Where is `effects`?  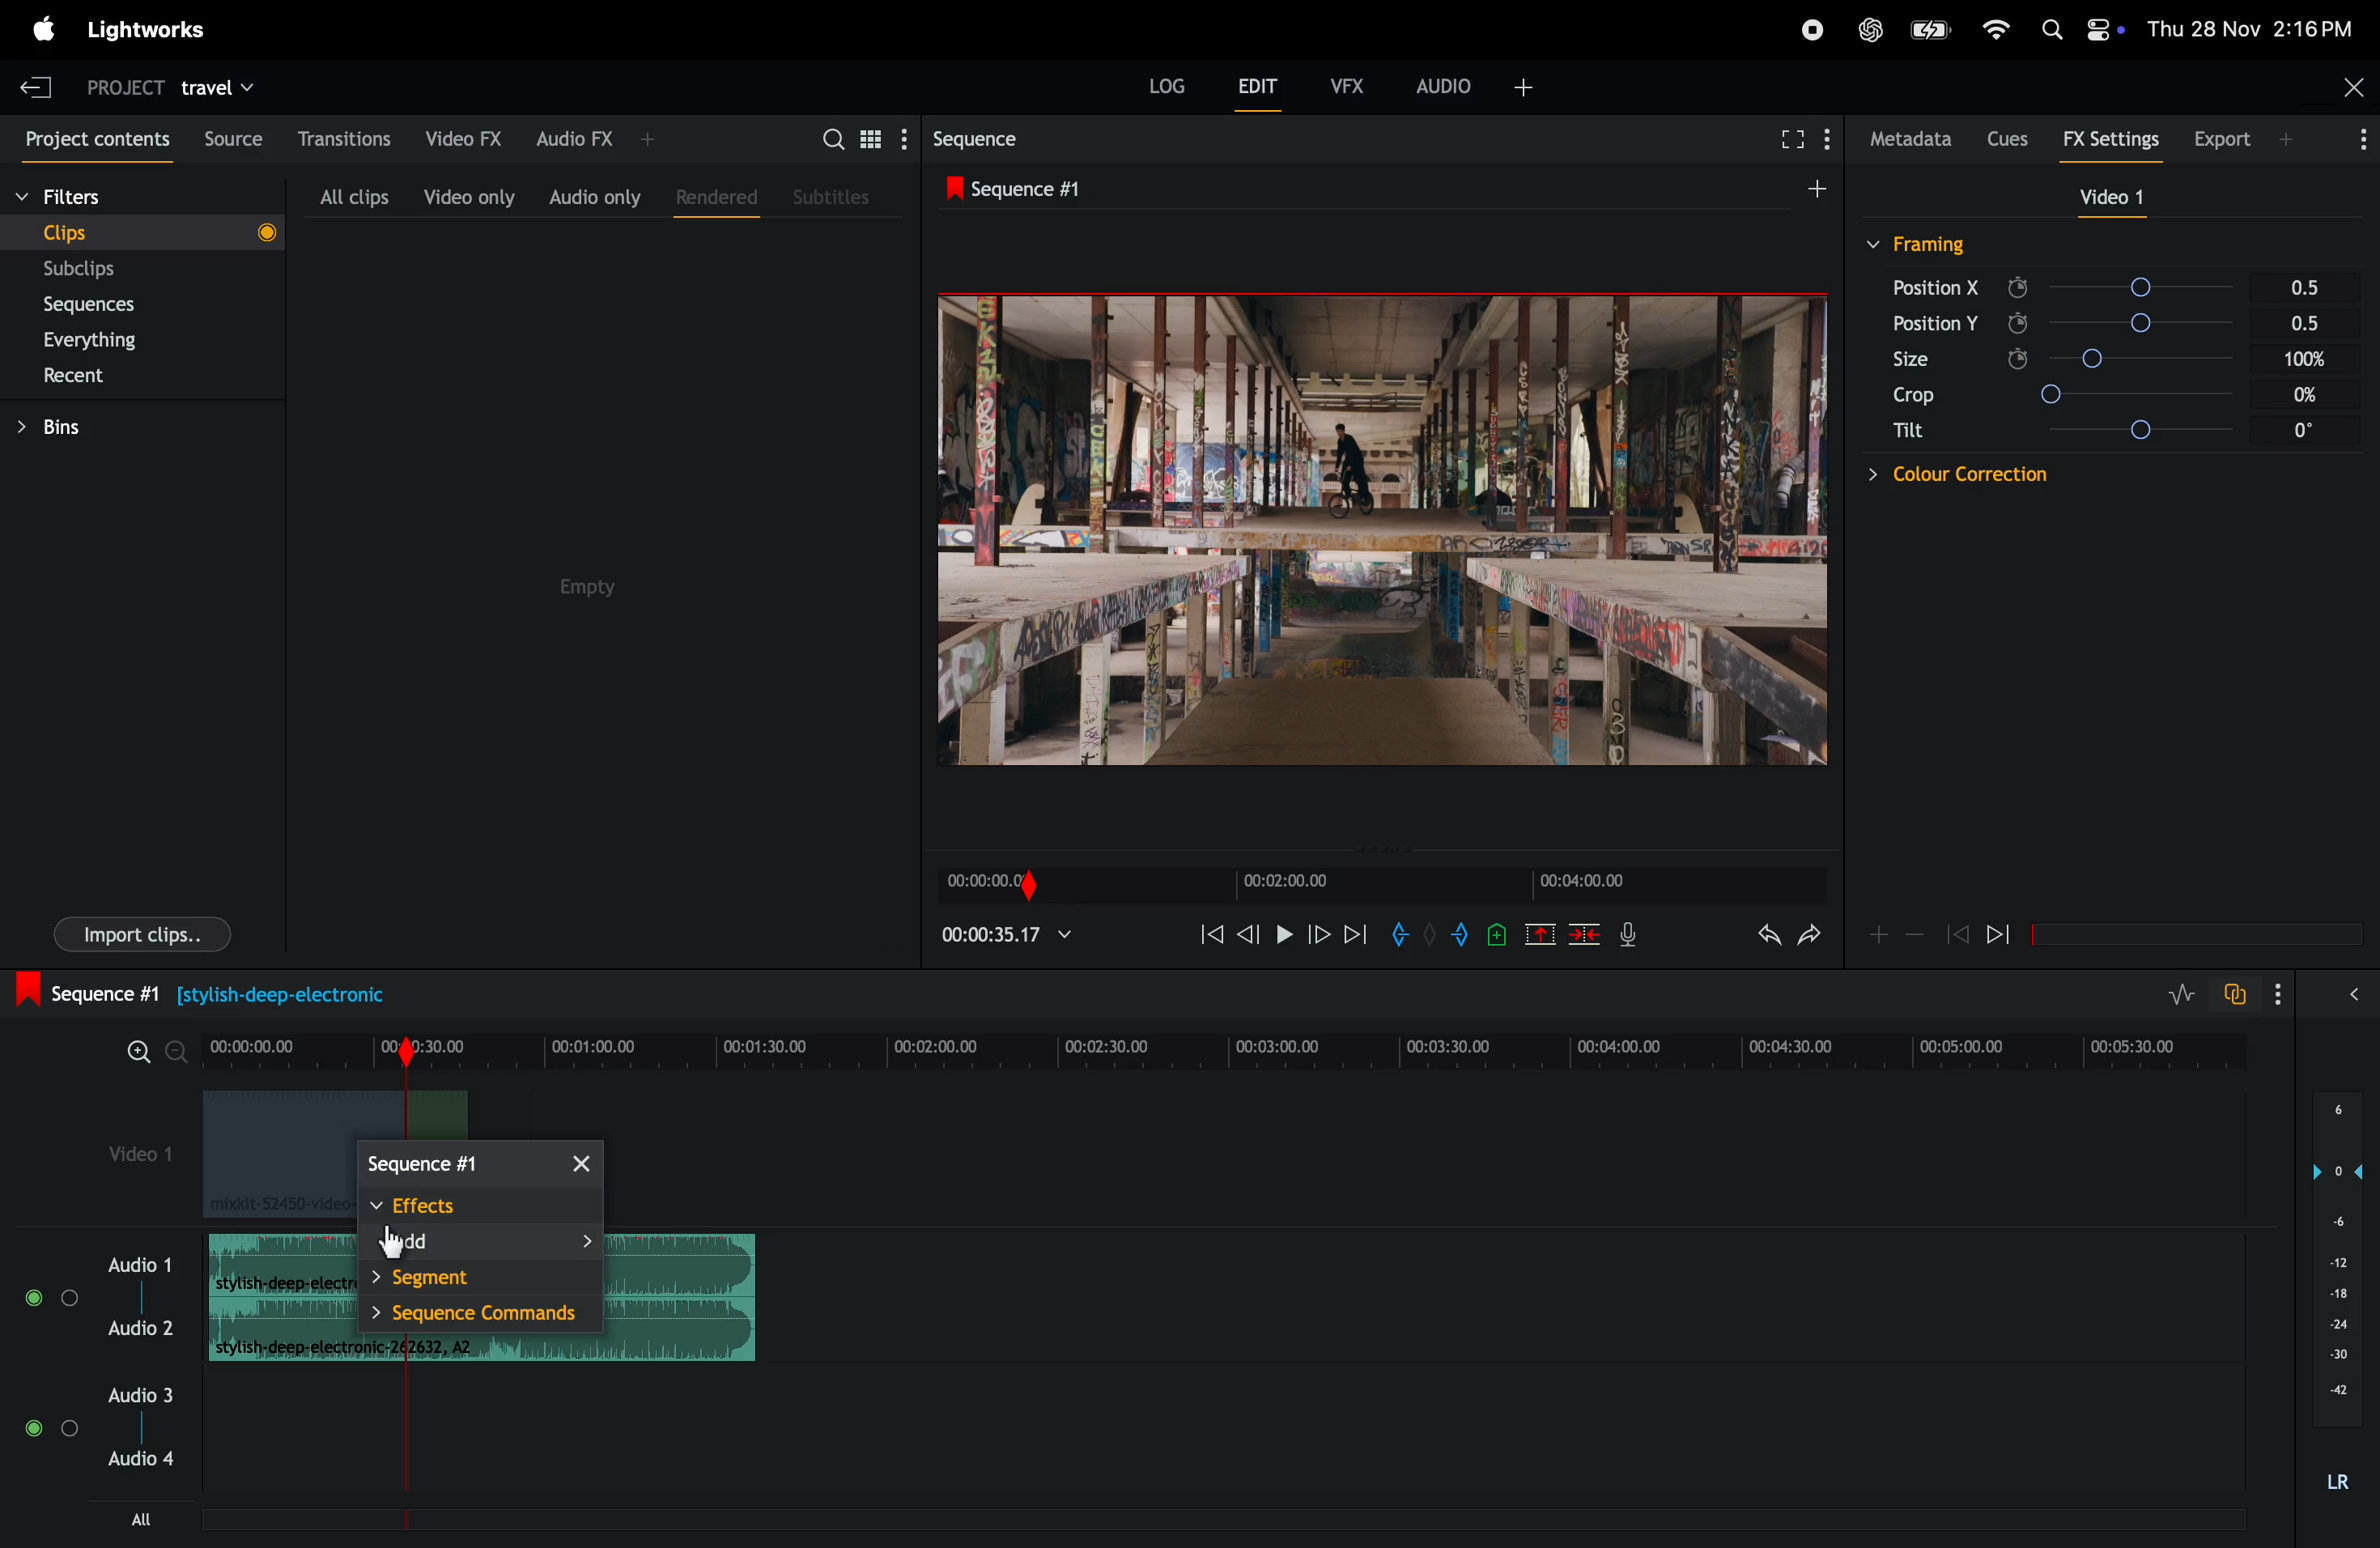 effects is located at coordinates (475, 1204).